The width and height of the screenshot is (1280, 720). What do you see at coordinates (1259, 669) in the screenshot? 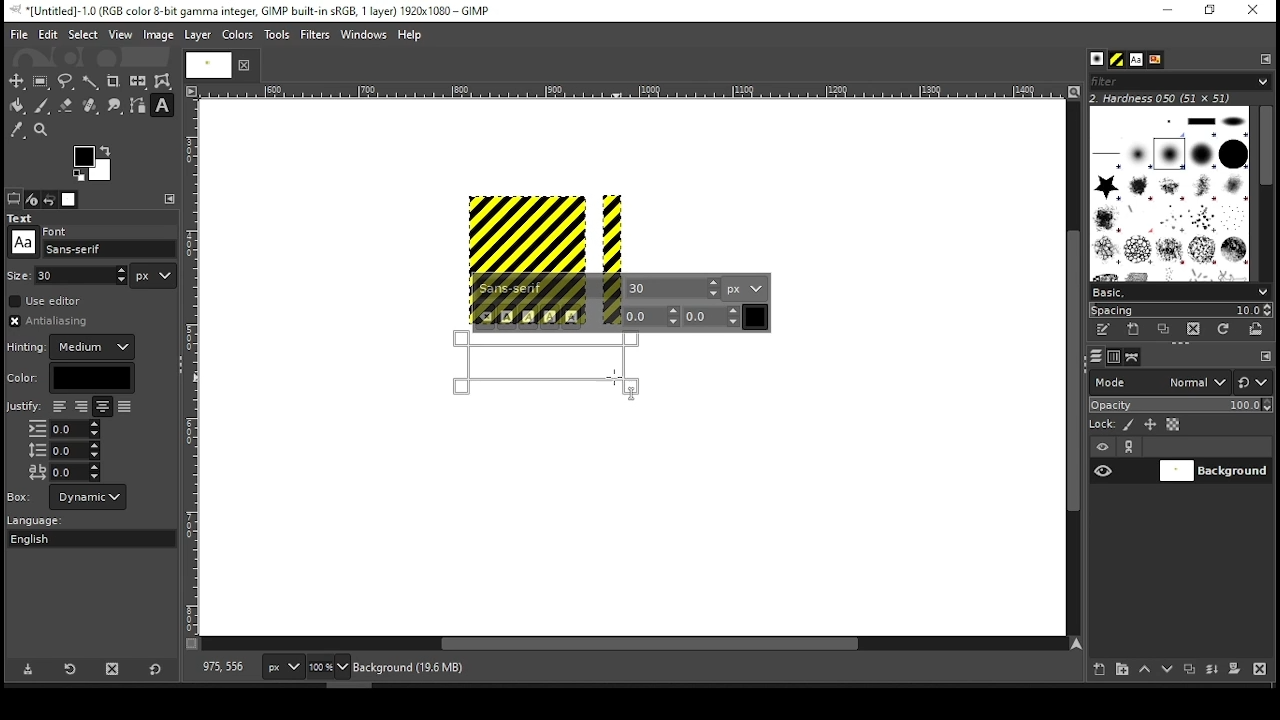
I see `delete layer` at bounding box center [1259, 669].